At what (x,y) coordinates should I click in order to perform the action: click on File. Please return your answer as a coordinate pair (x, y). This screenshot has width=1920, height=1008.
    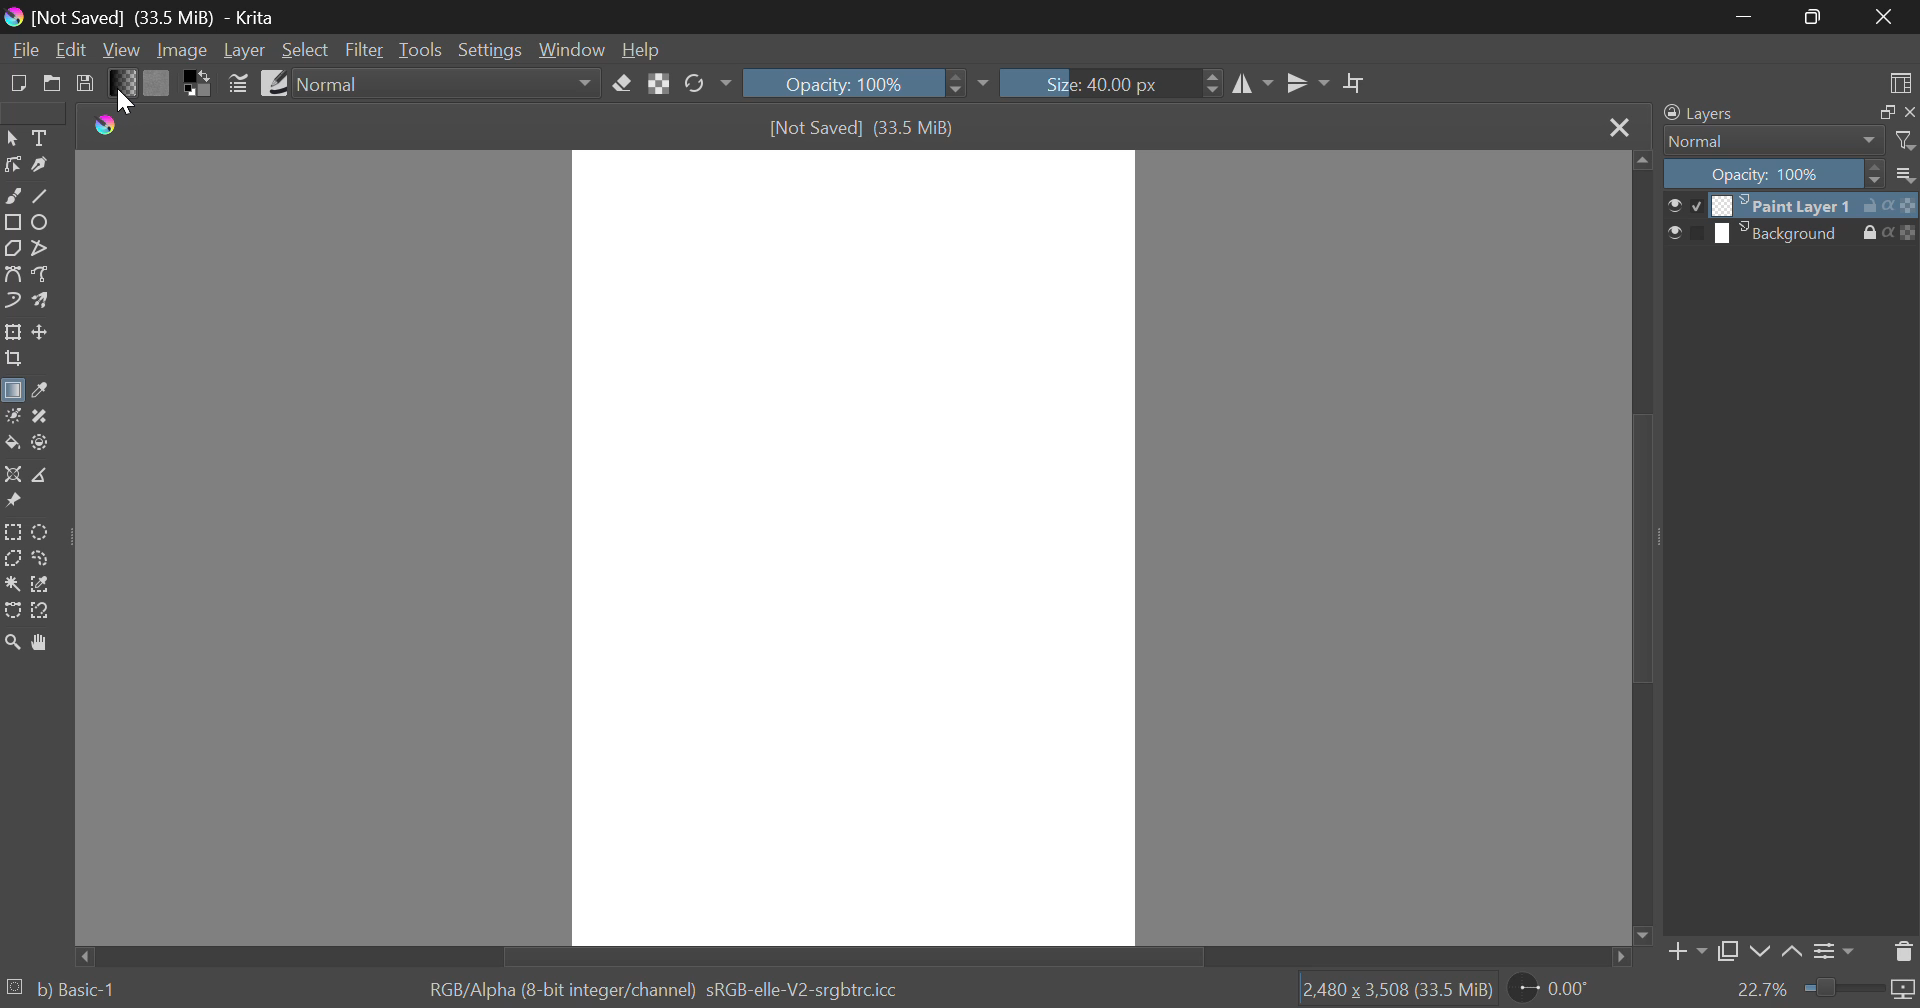
    Looking at the image, I should click on (23, 48).